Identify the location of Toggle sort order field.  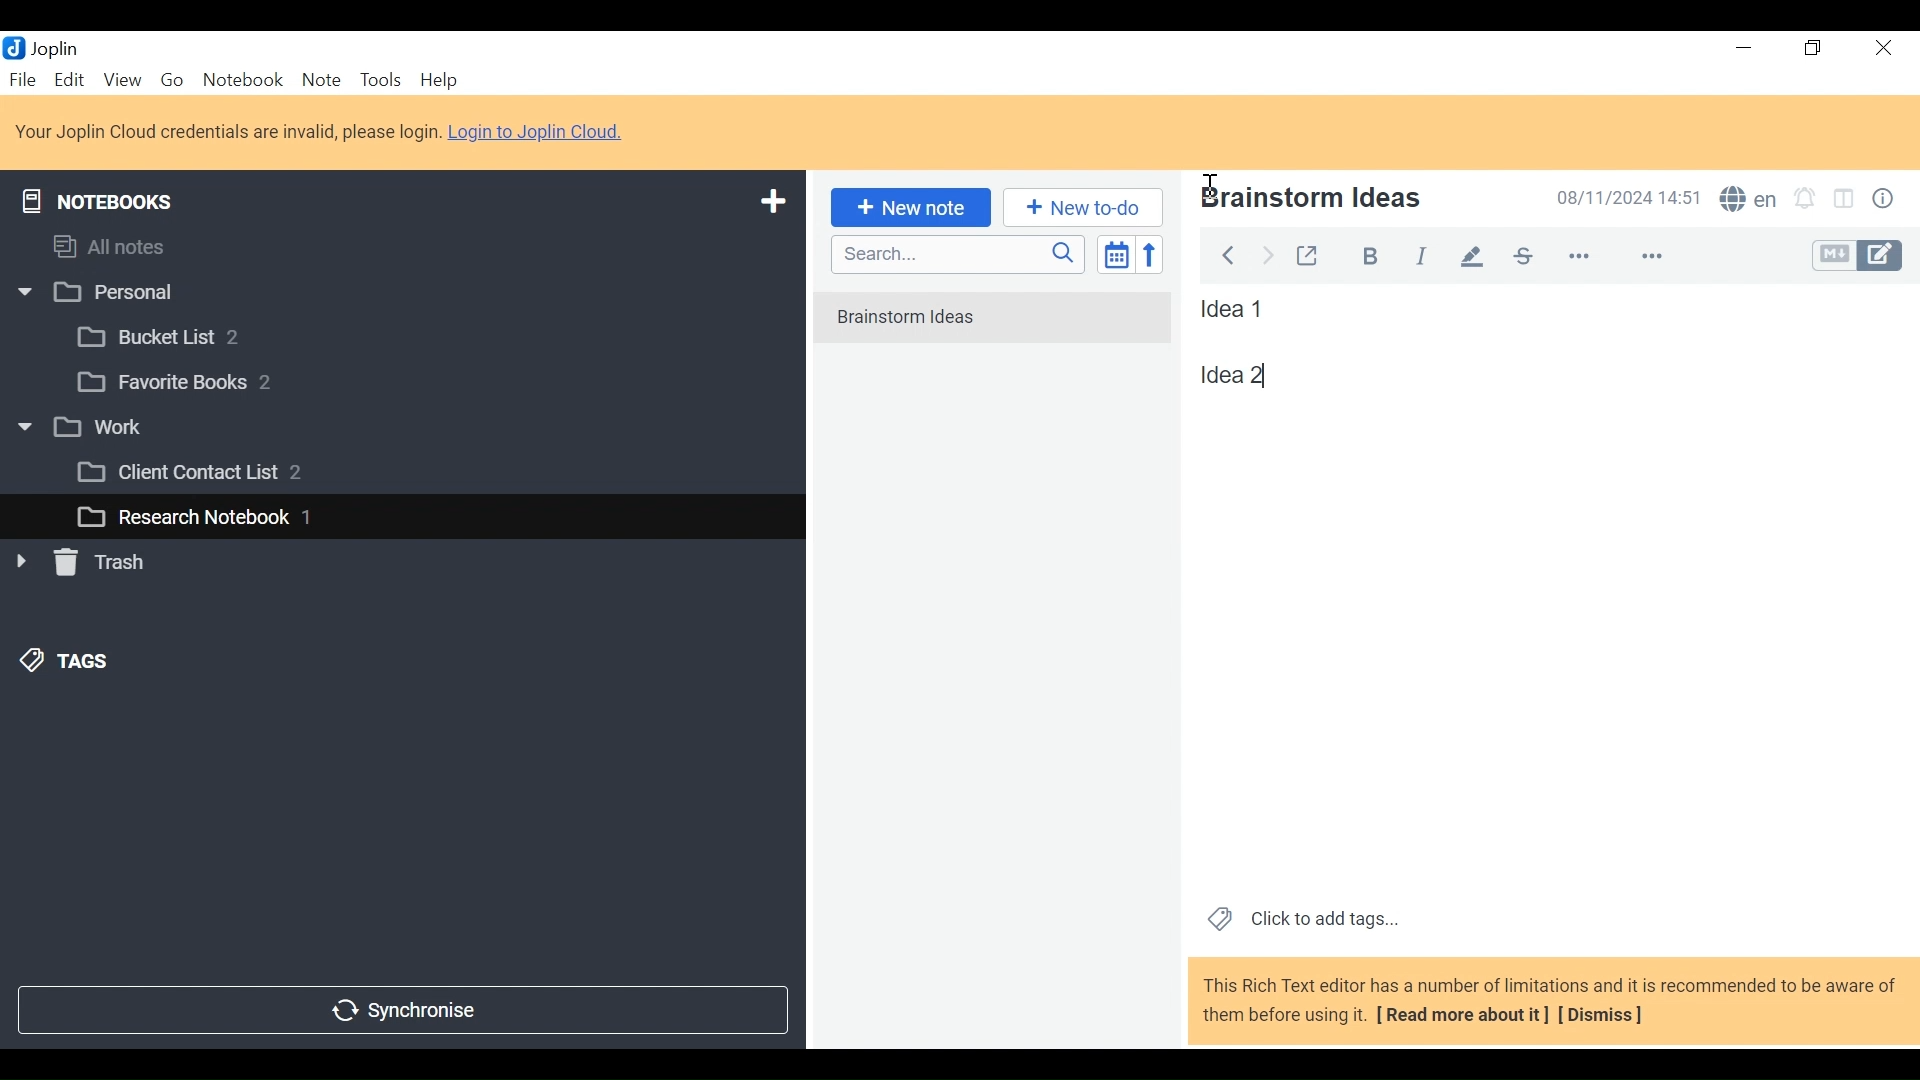
(1114, 253).